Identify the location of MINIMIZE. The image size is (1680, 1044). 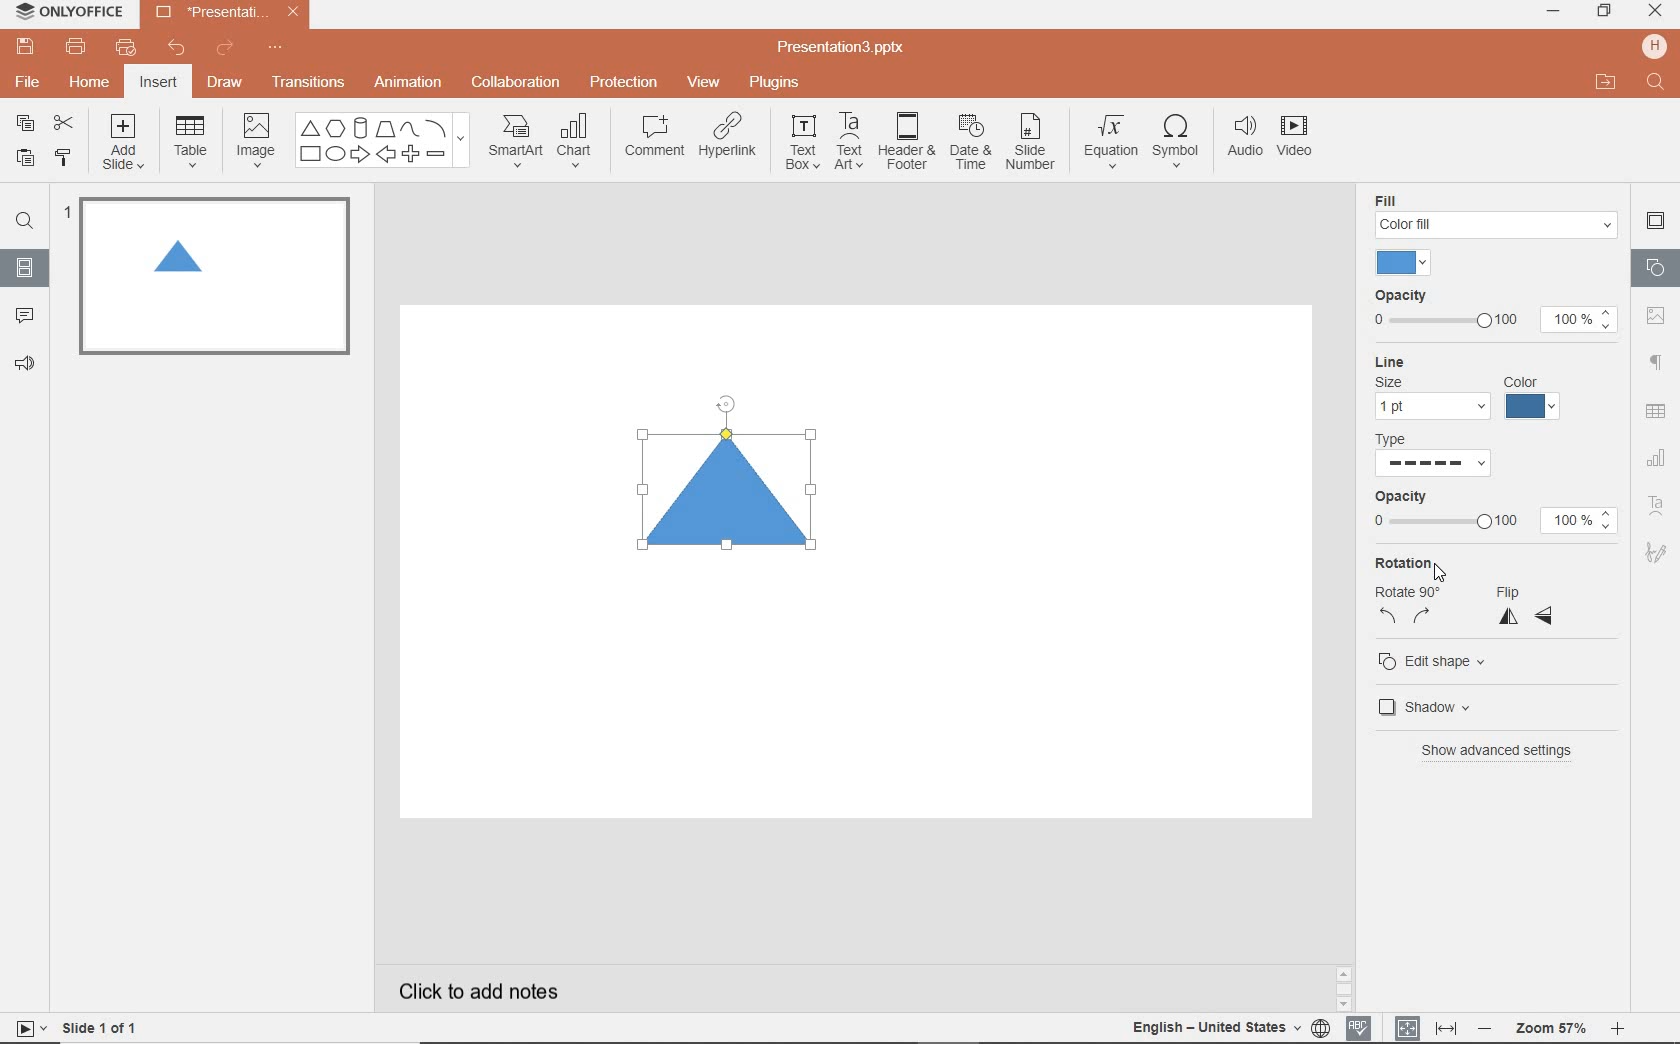
(1552, 12).